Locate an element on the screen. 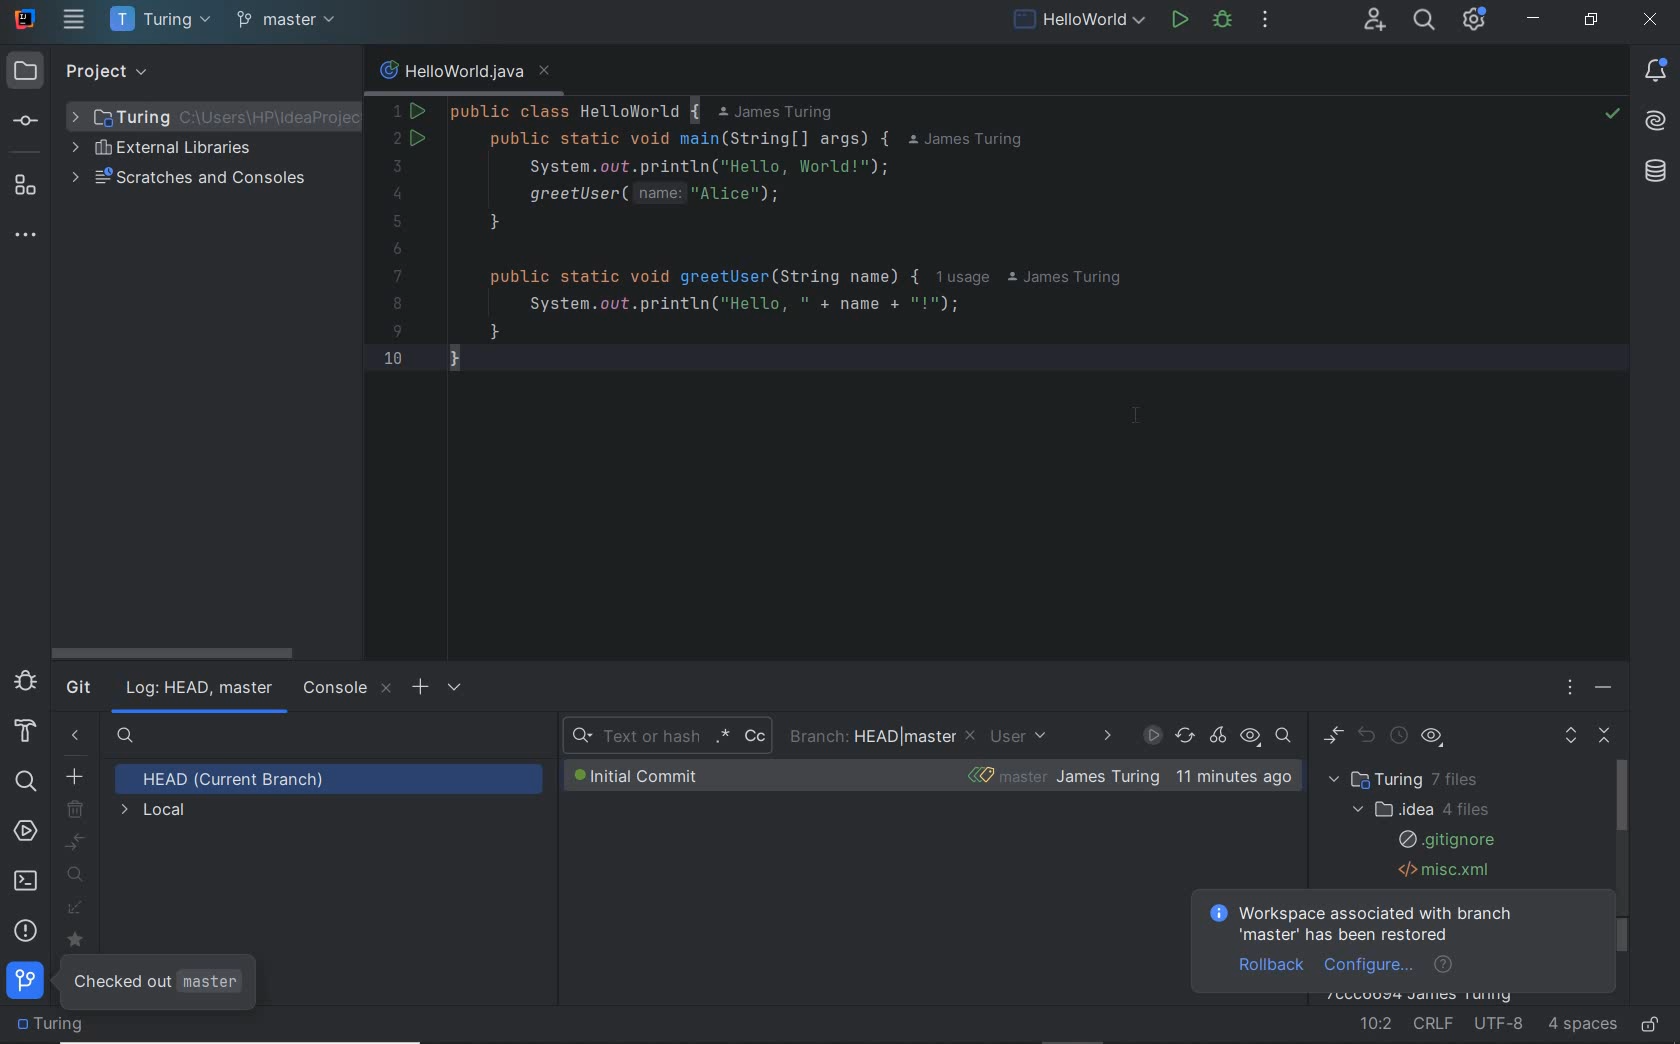 This screenshot has width=1680, height=1044. searh is located at coordinates (126, 738).